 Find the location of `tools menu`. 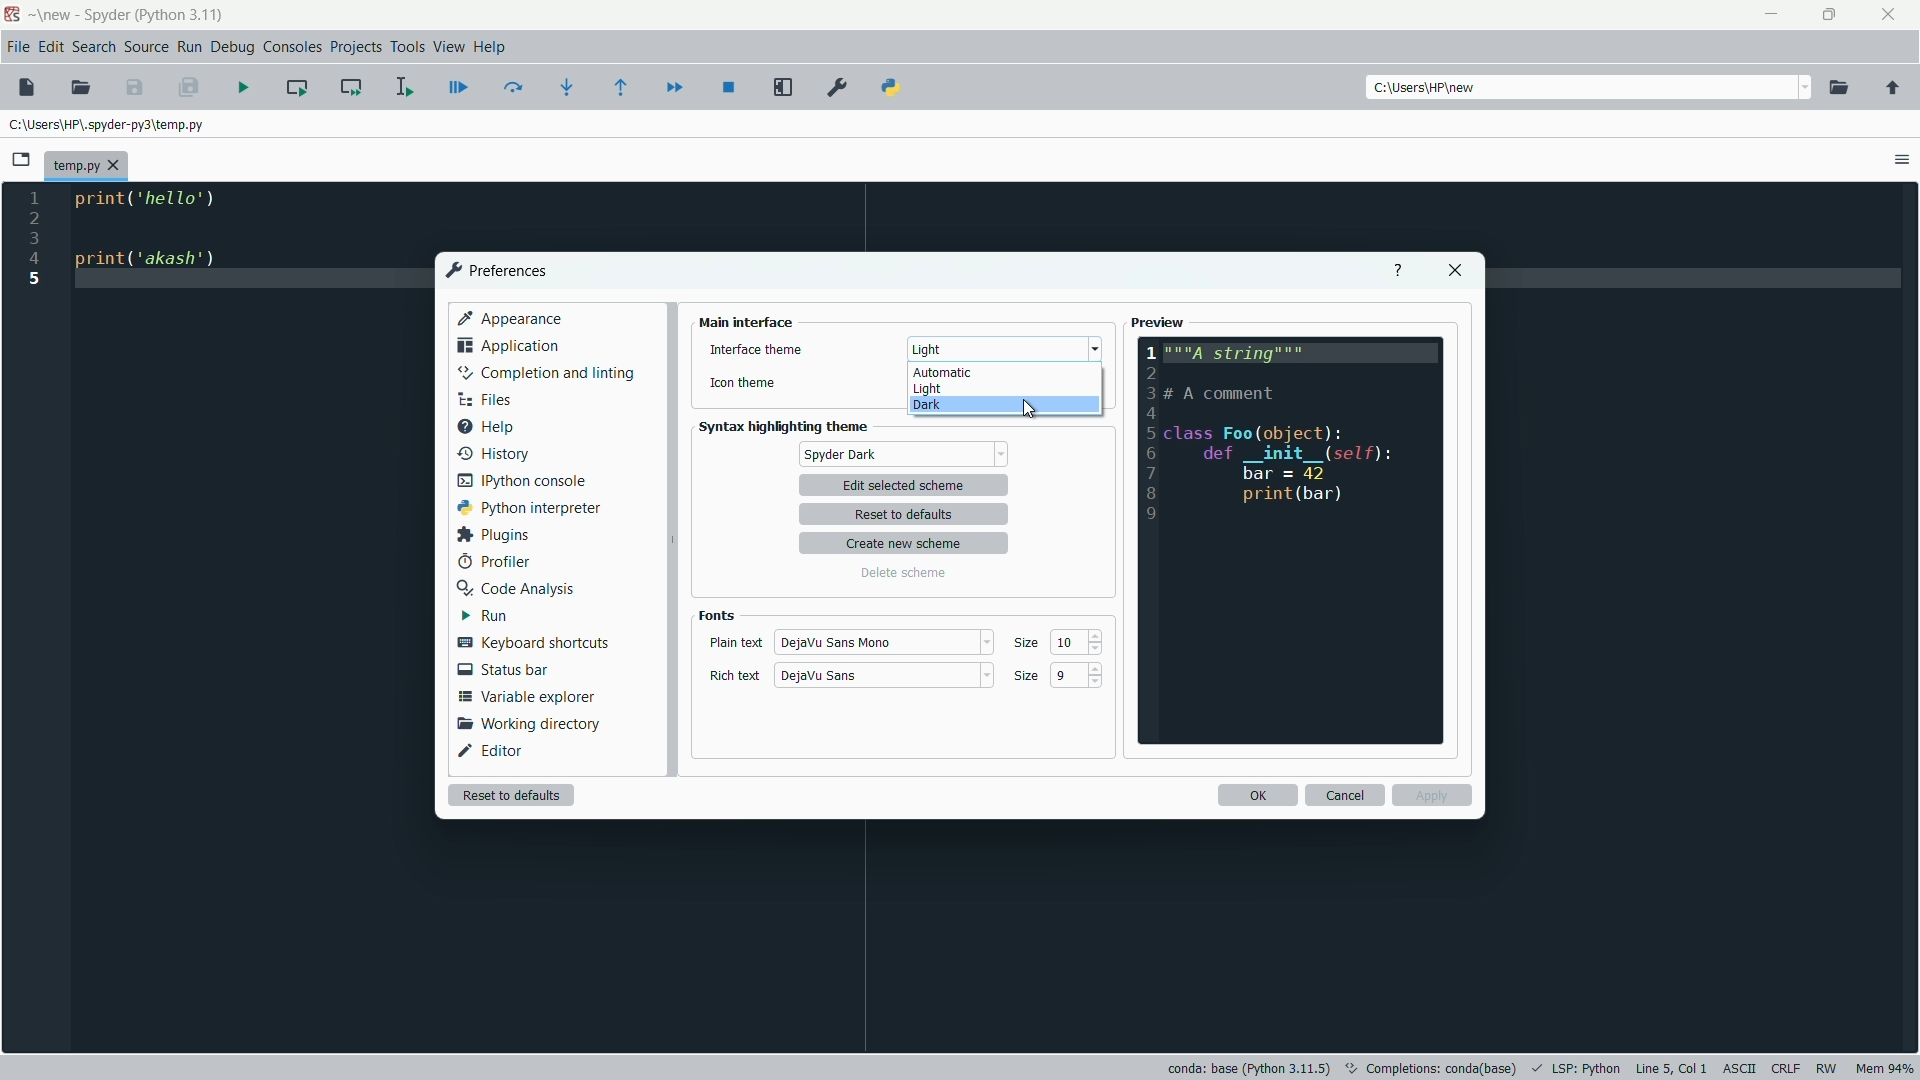

tools menu is located at coordinates (406, 47).